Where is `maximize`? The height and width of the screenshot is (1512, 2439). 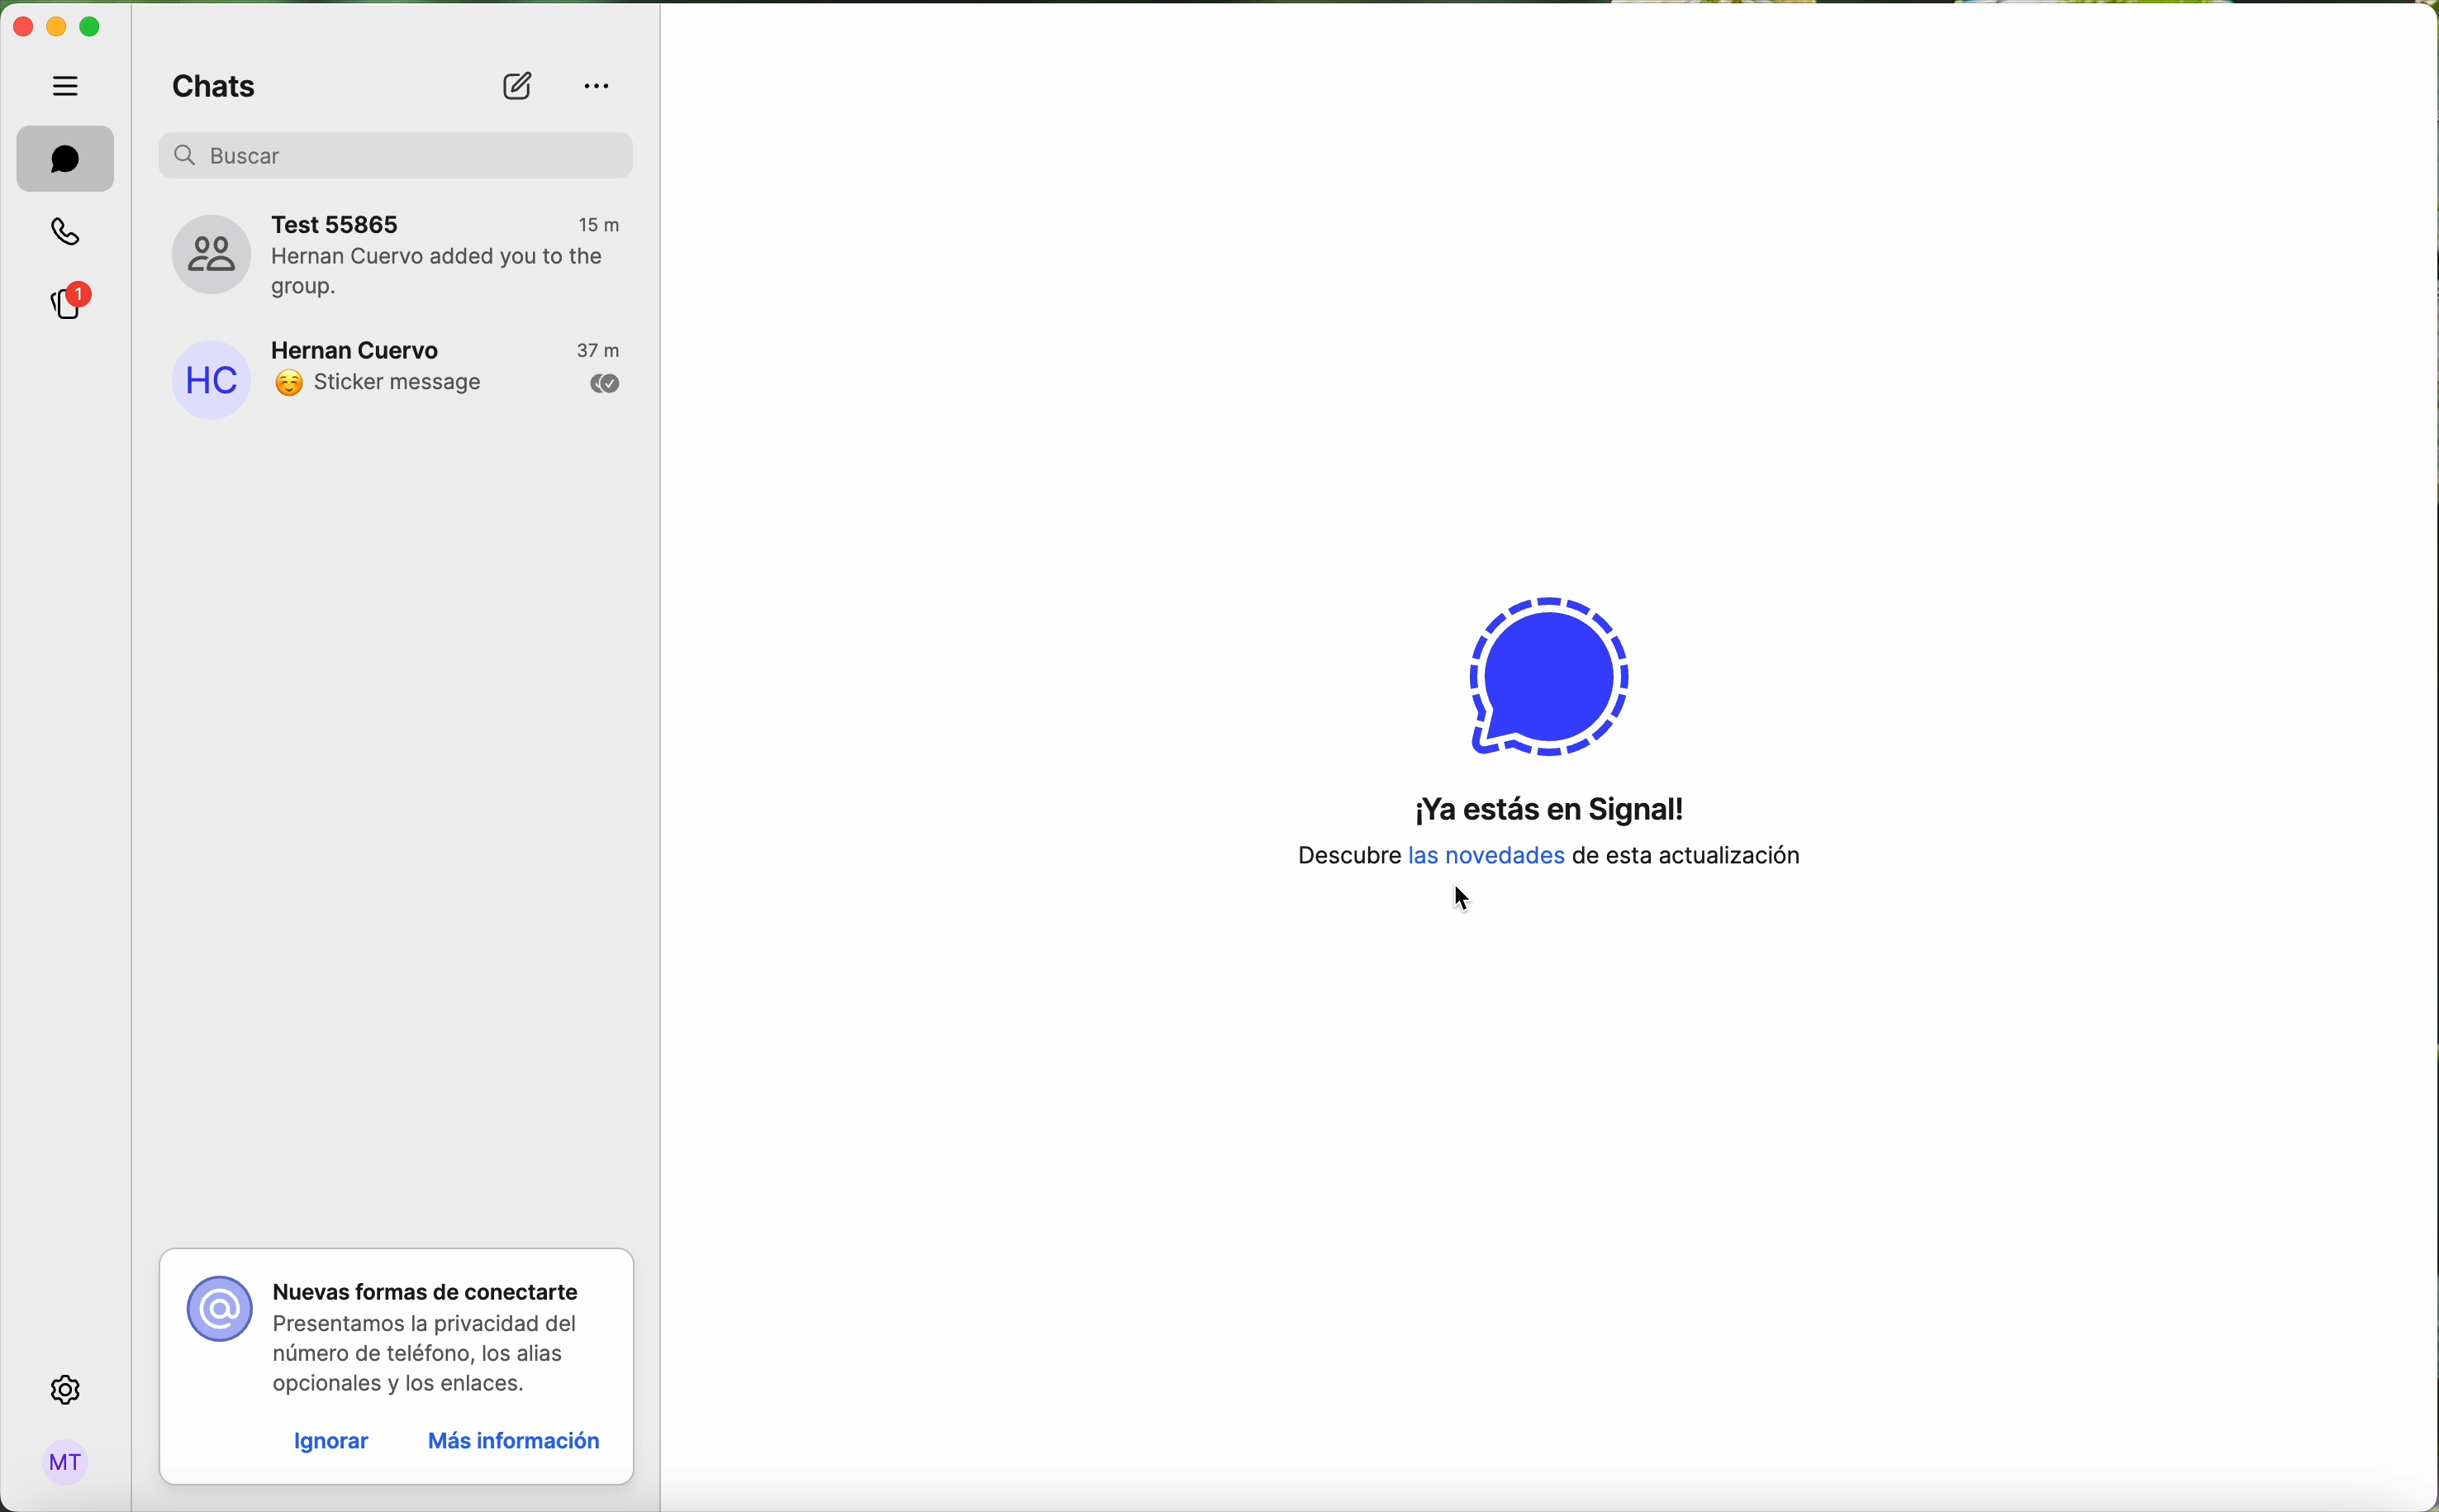 maximize is located at coordinates (90, 27).